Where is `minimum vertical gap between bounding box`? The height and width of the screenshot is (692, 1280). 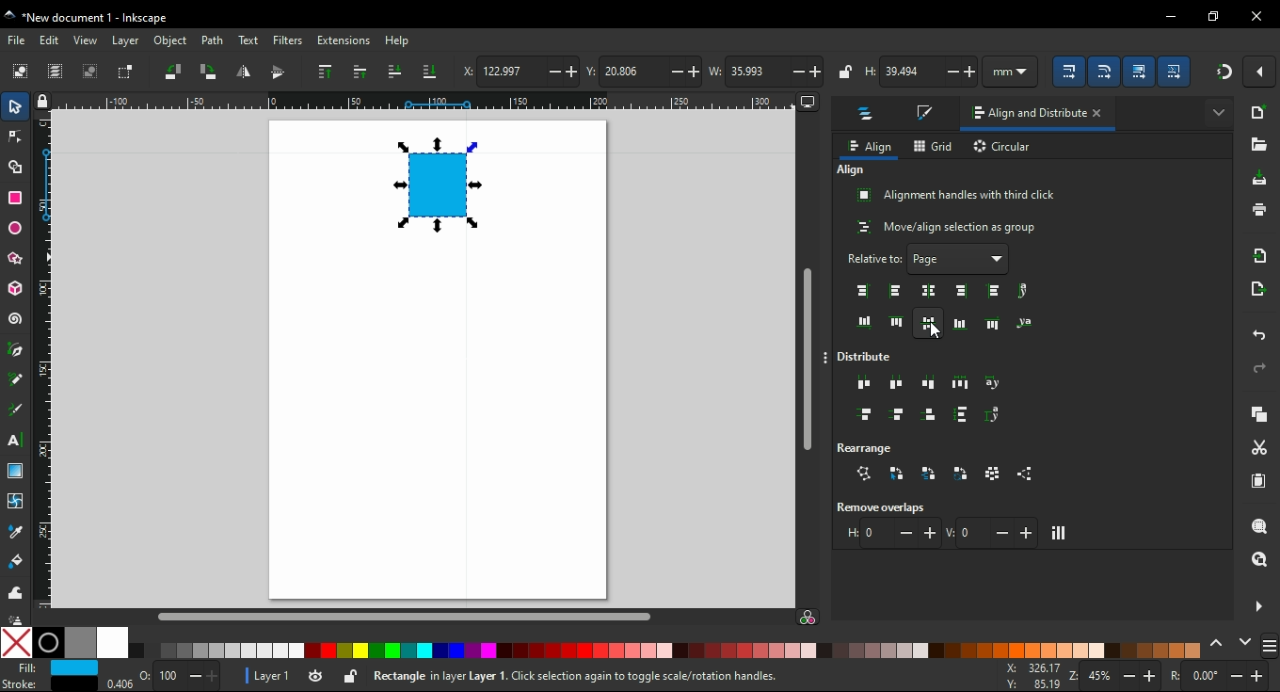 minimum vertical gap between bounding box is located at coordinates (992, 532).